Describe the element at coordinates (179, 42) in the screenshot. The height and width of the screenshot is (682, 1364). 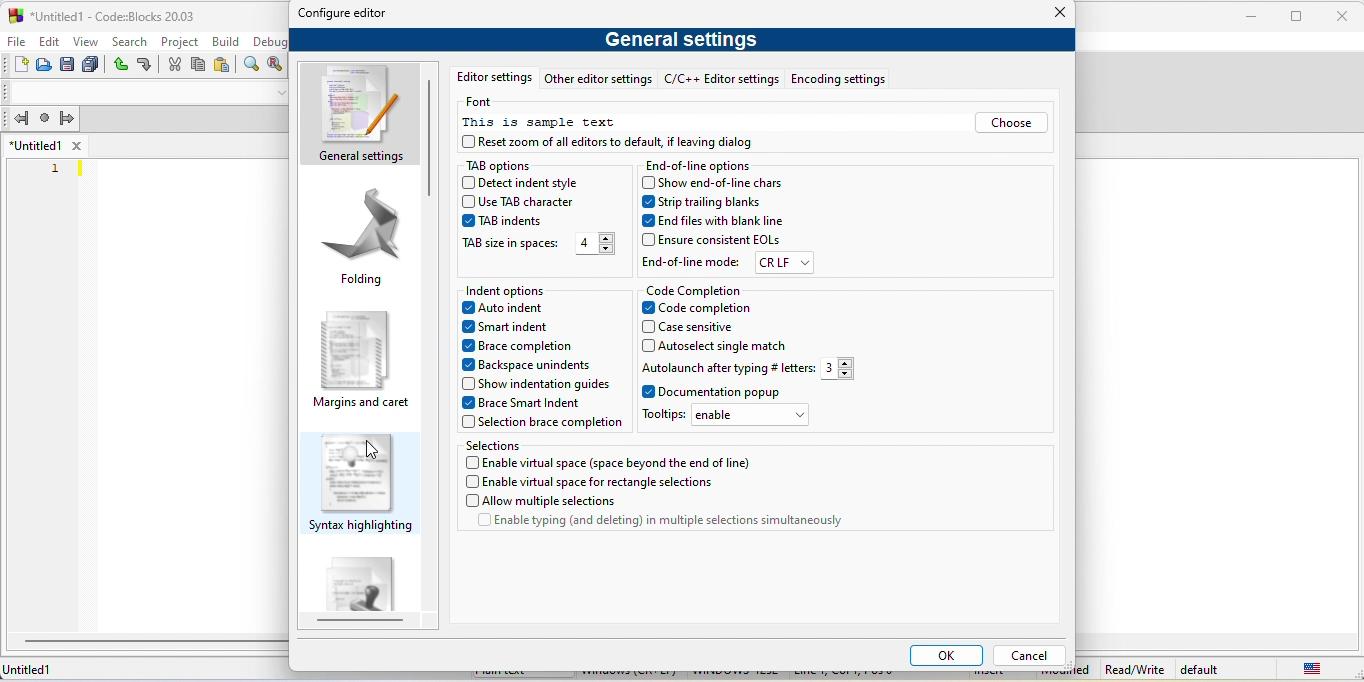
I see `project` at that location.